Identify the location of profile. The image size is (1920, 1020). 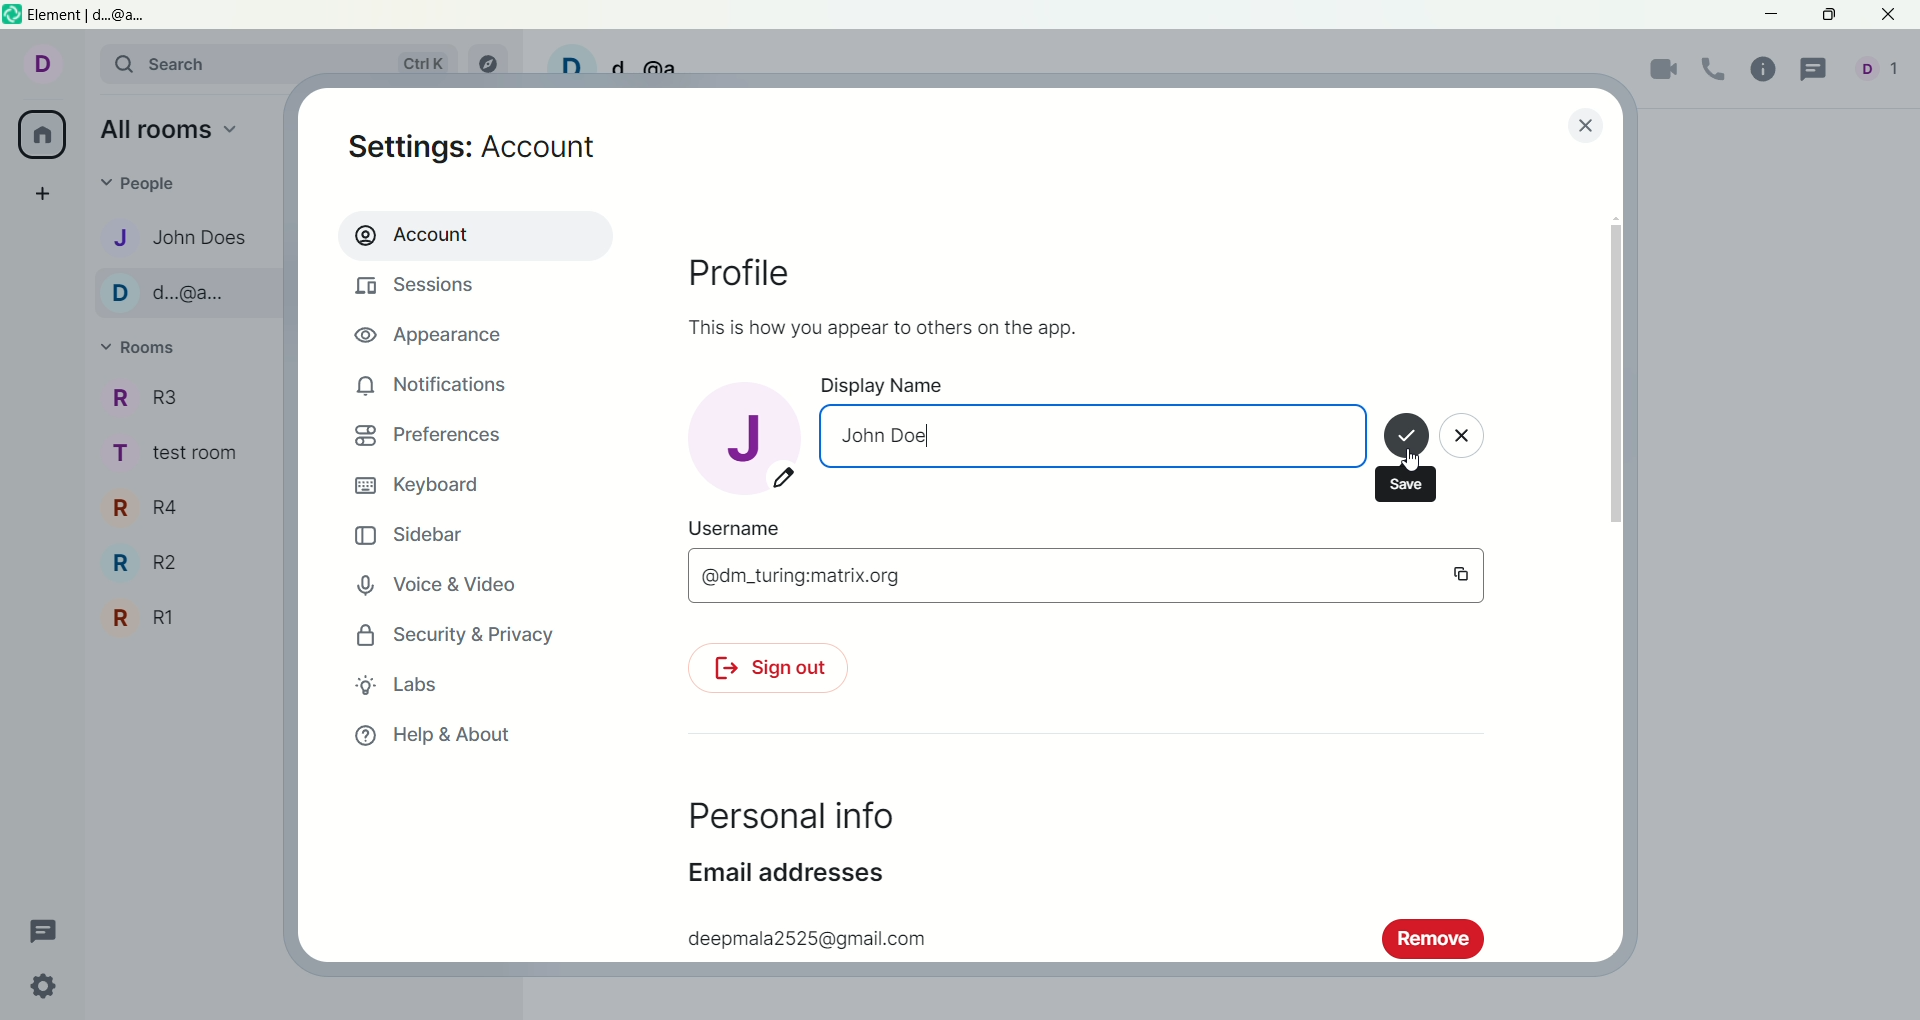
(758, 278).